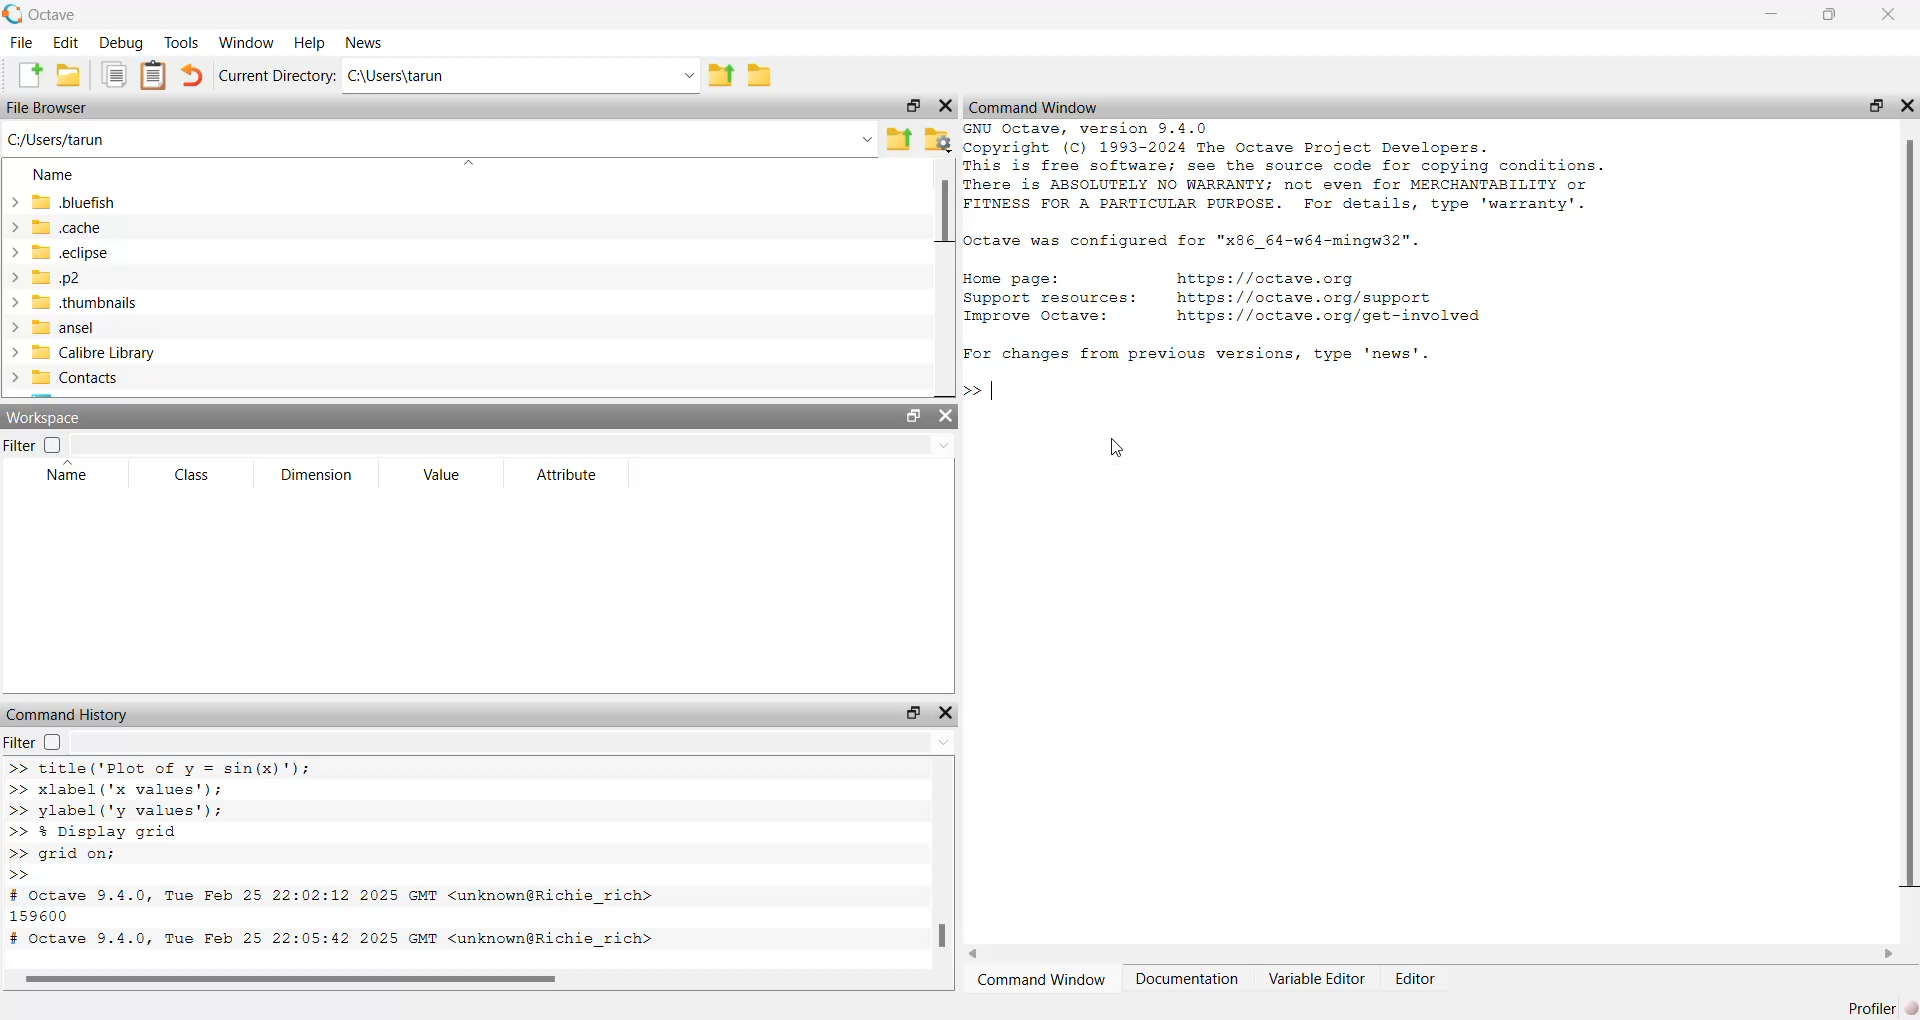 Image resolution: width=1920 pixels, height=1020 pixels. Describe the element at coordinates (115, 74) in the screenshot. I see `documents` at that location.